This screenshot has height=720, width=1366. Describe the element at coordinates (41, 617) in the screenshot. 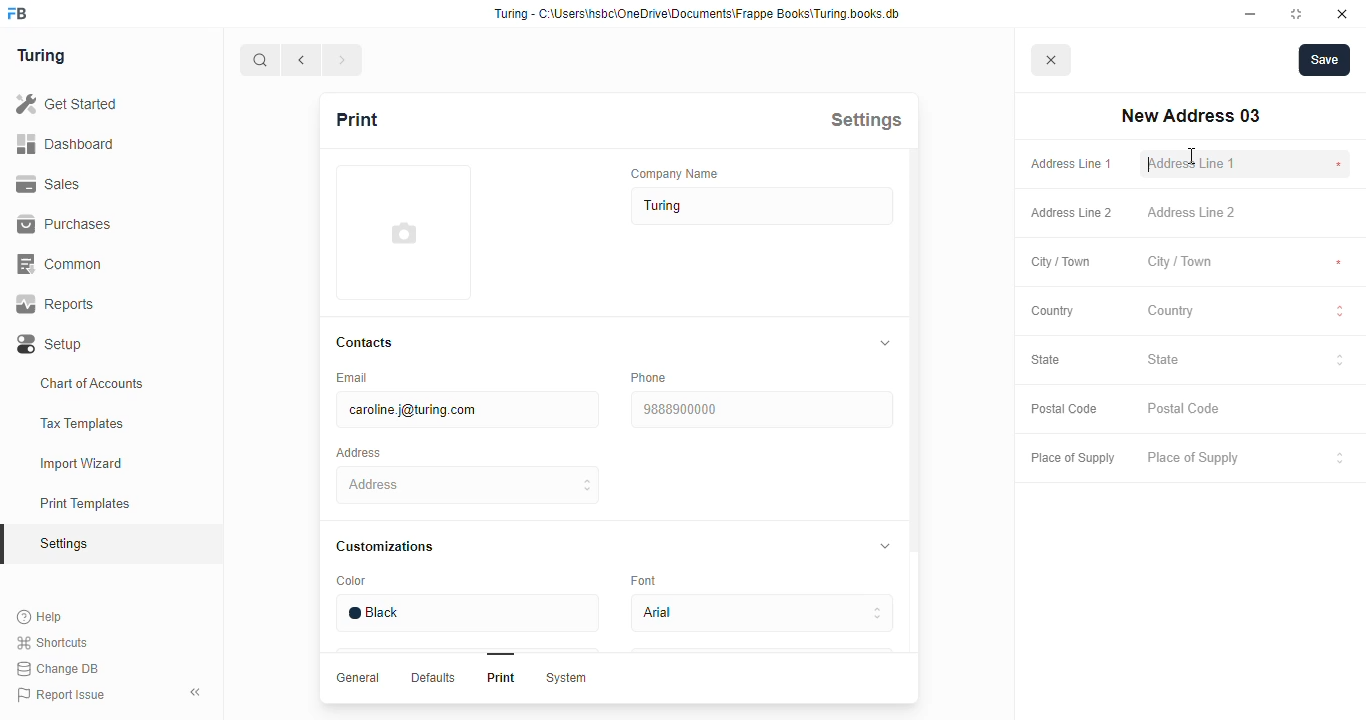

I see `help` at that location.